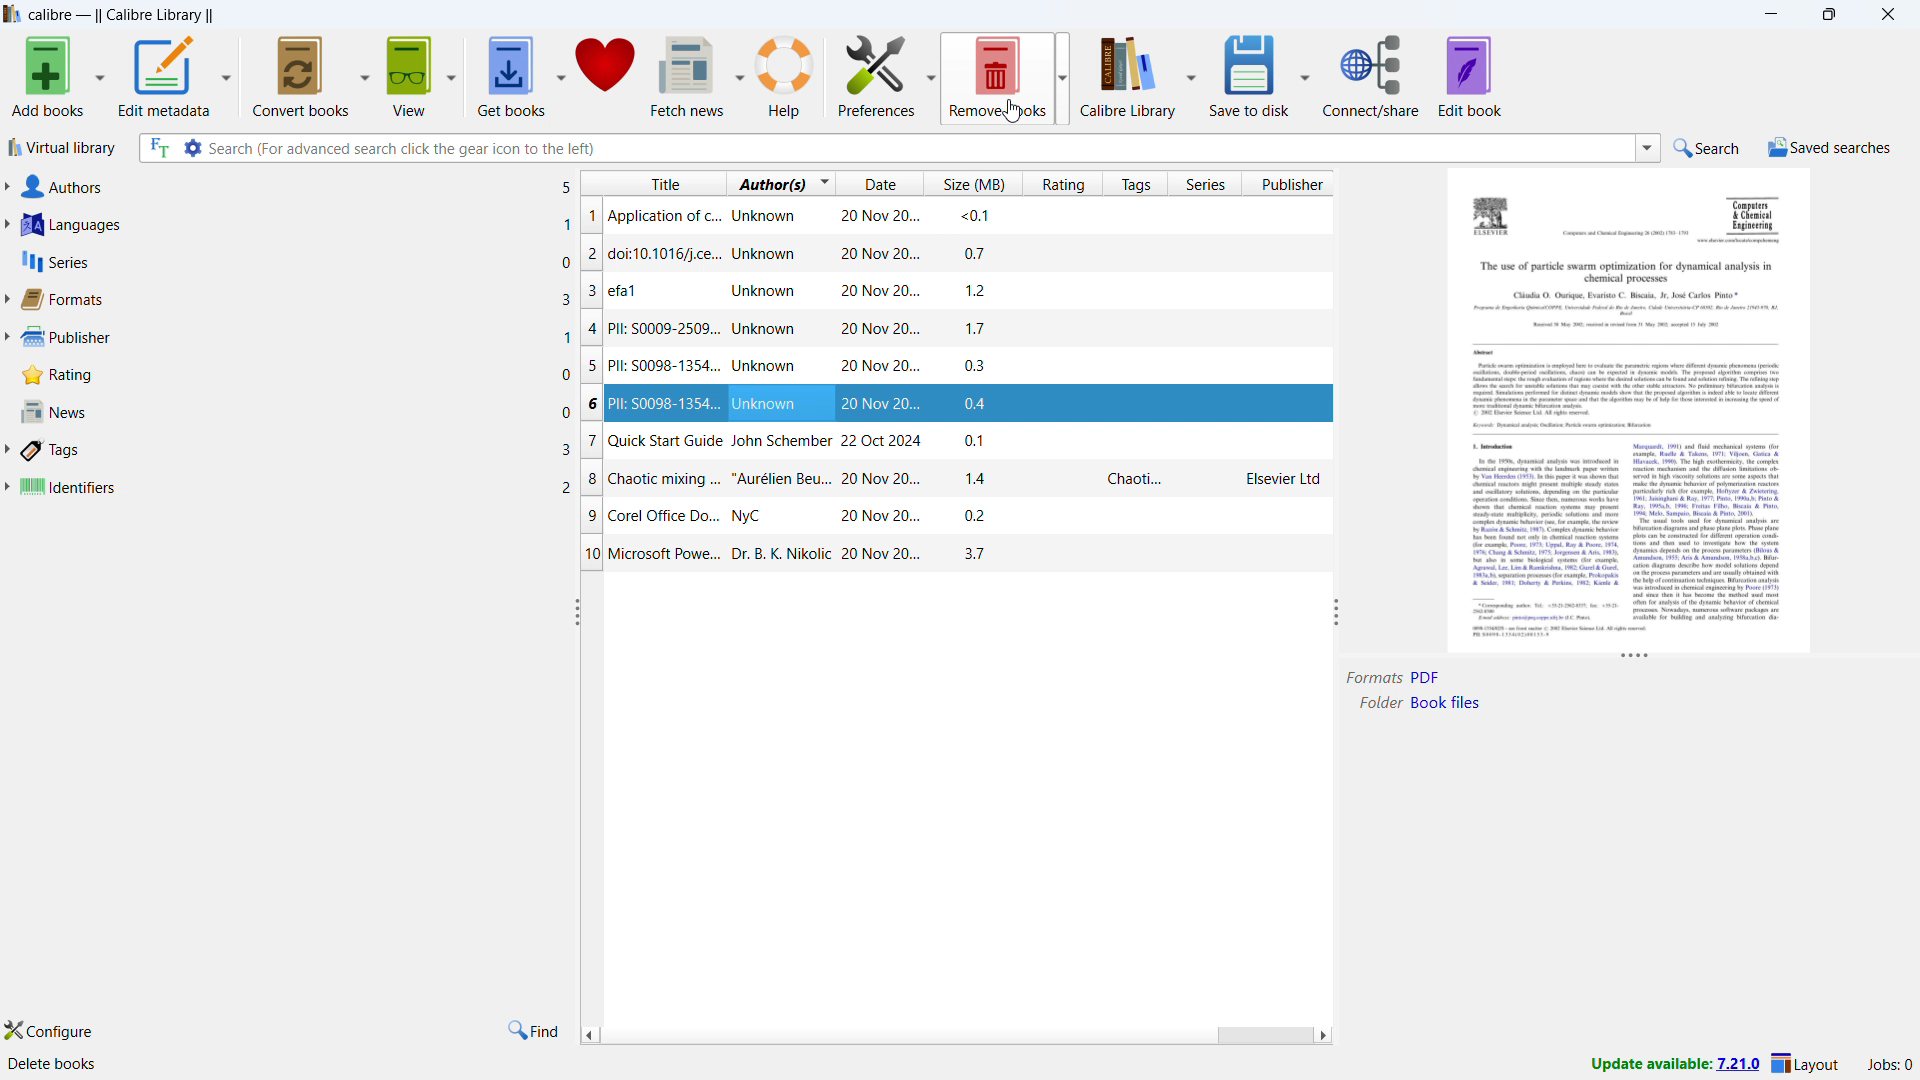  What do you see at coordinates (908, 252) in the screenshot?
I see `doic 10.1016/j.ce..` at bounding box center [908, 252].